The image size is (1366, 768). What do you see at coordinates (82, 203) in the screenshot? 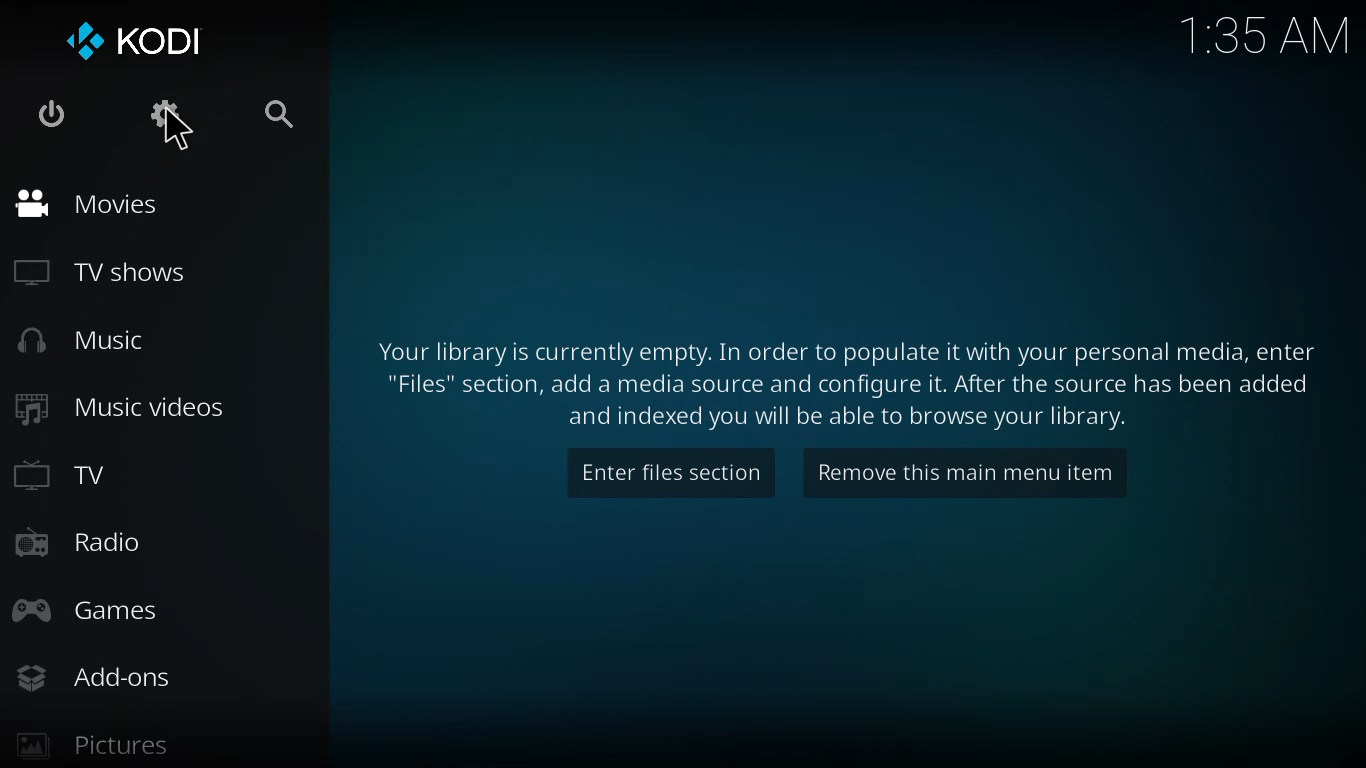
I see `movies` at bounding box center [82, 203].